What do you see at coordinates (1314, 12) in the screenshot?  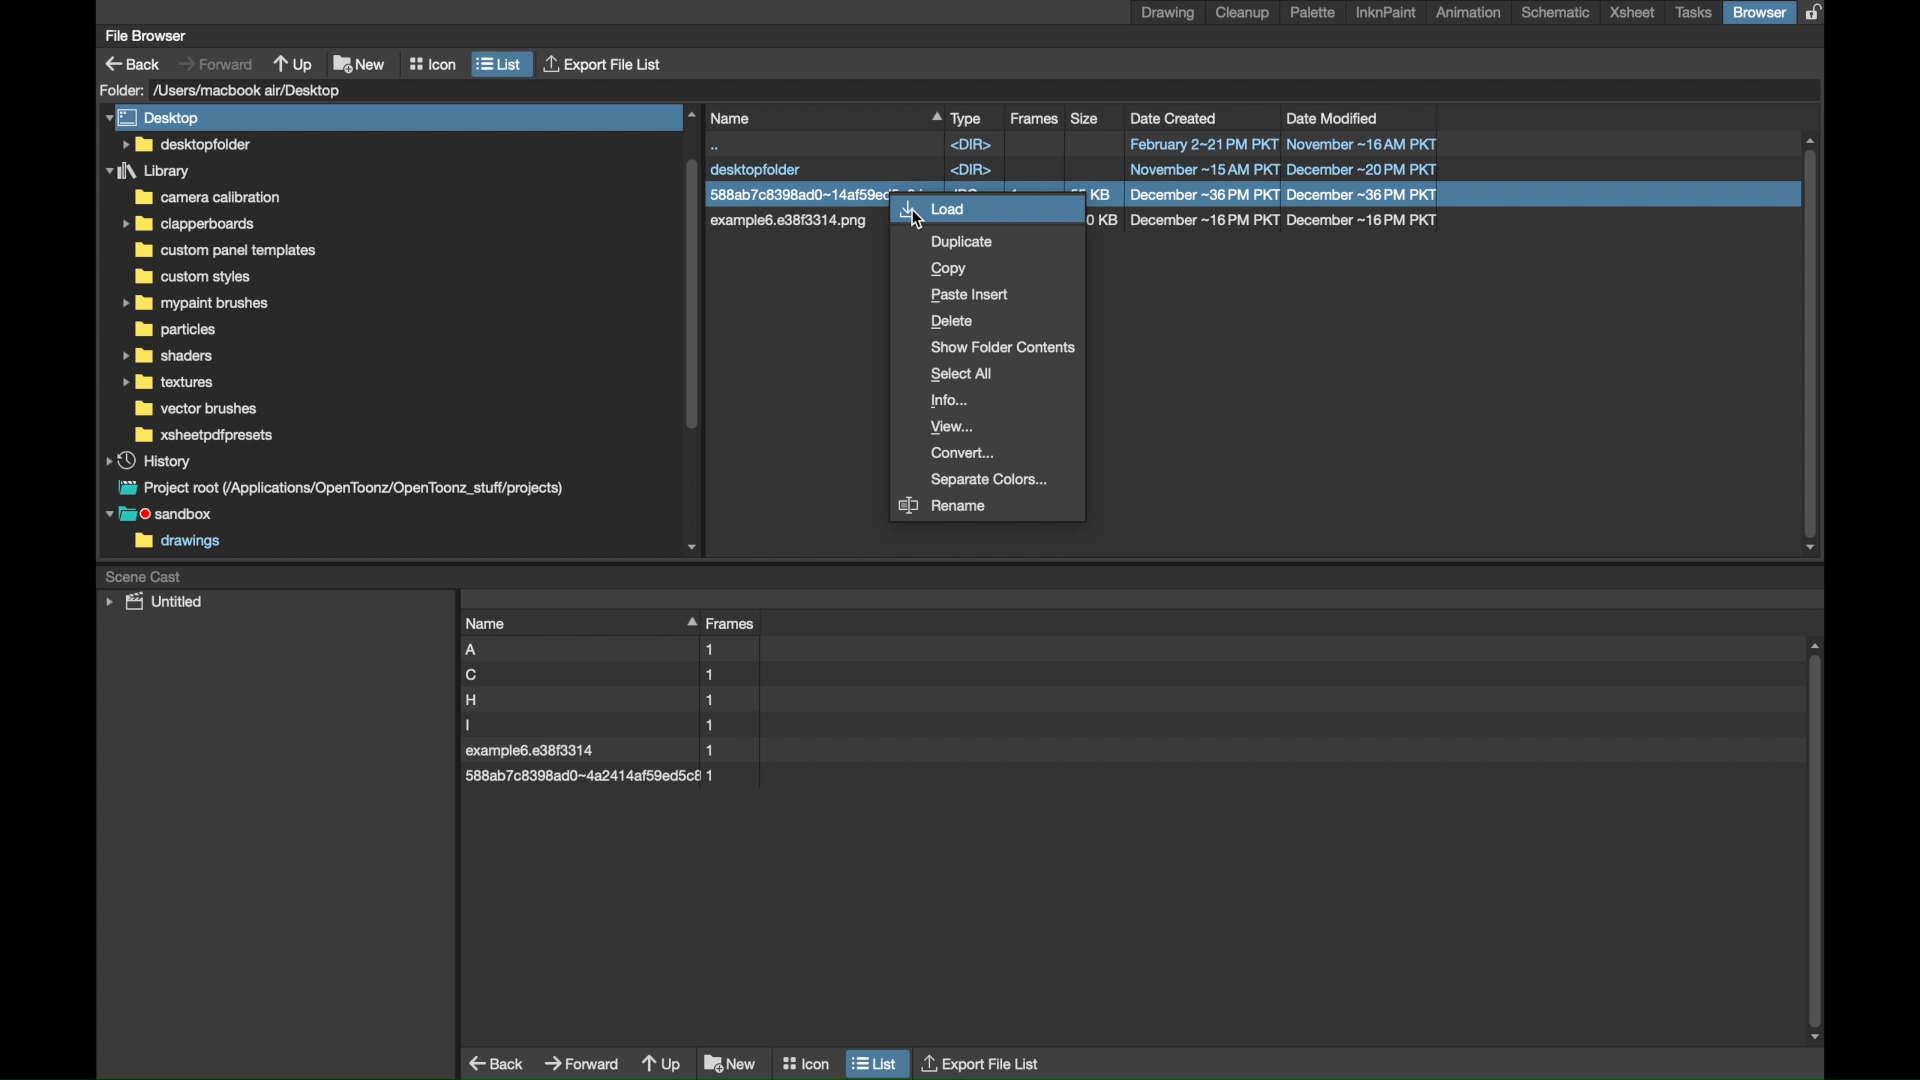 I see `palette` at bounding box center [1314, 12].